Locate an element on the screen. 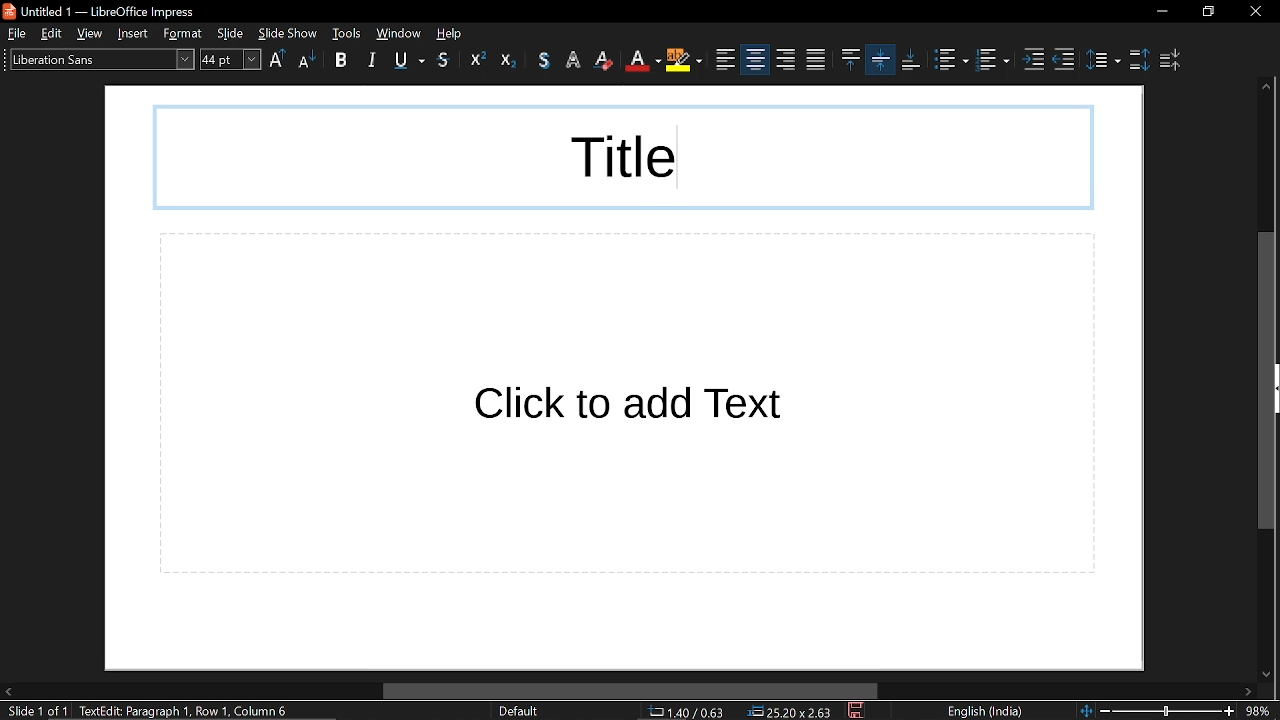 This screenshot has width=1280, height=720. zoom out is located at coordinates (1105, 710).